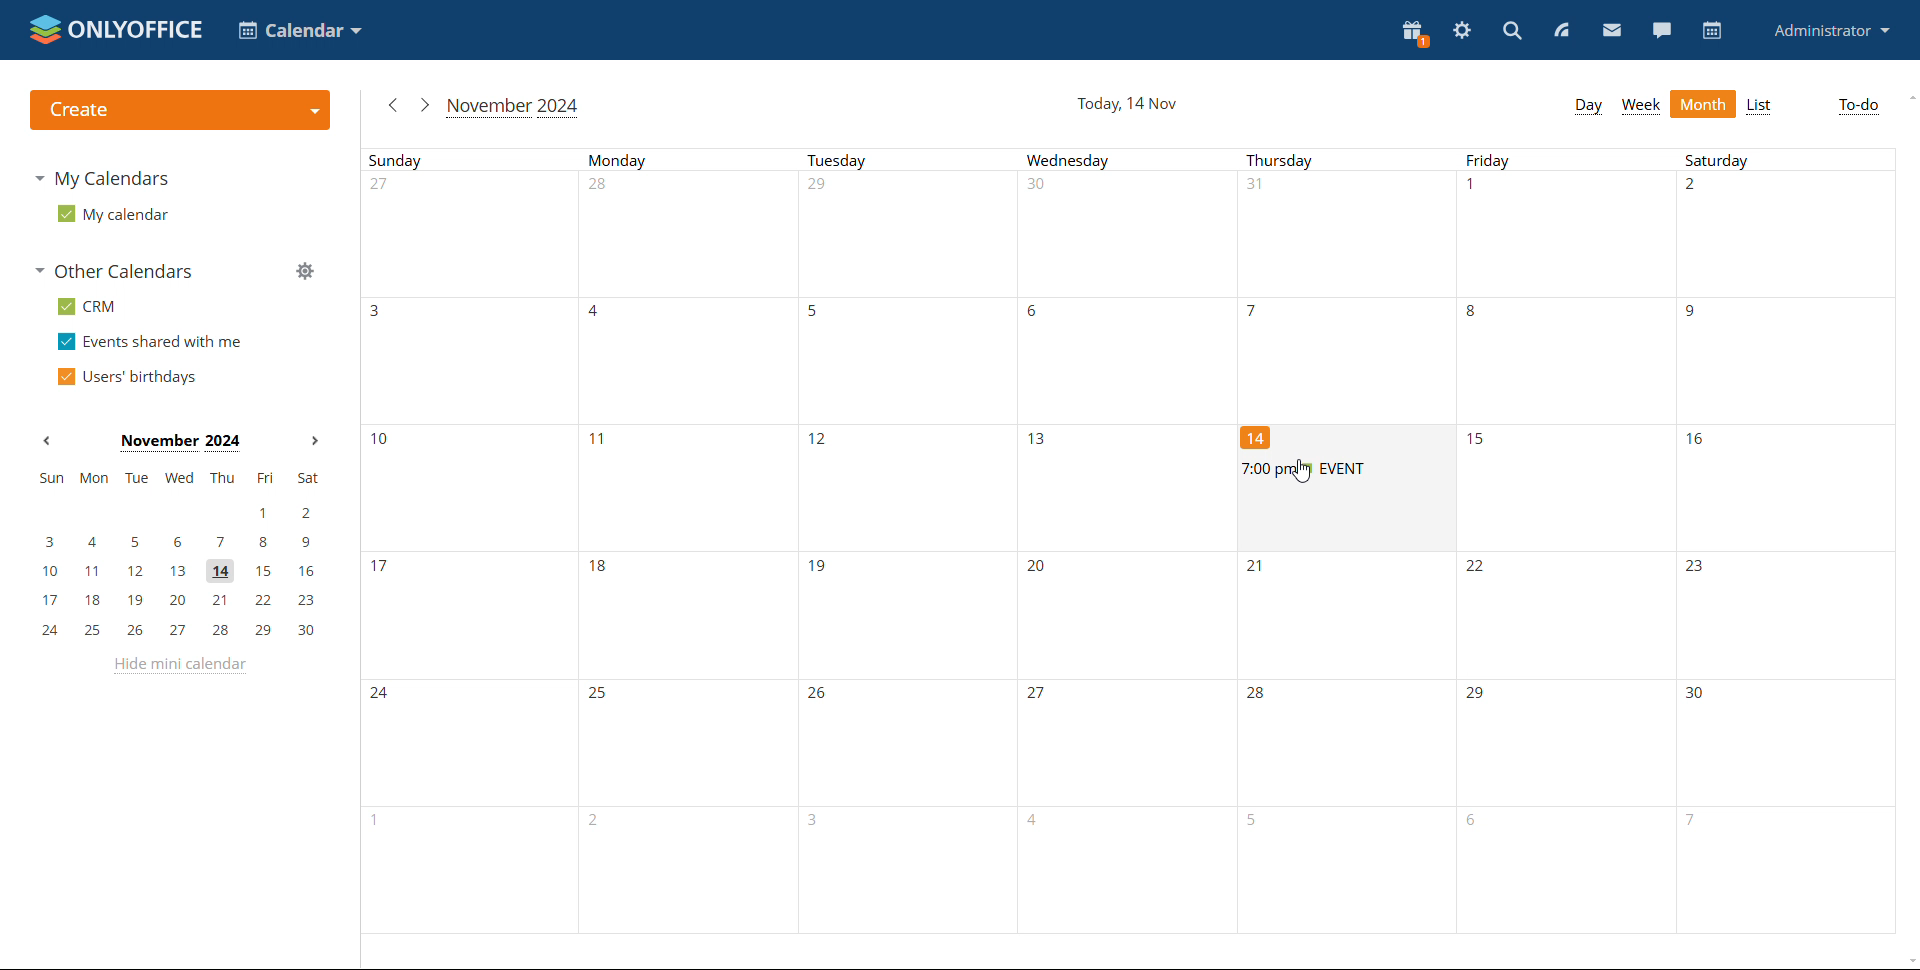  I want to click on previous month, so click(46, 441).